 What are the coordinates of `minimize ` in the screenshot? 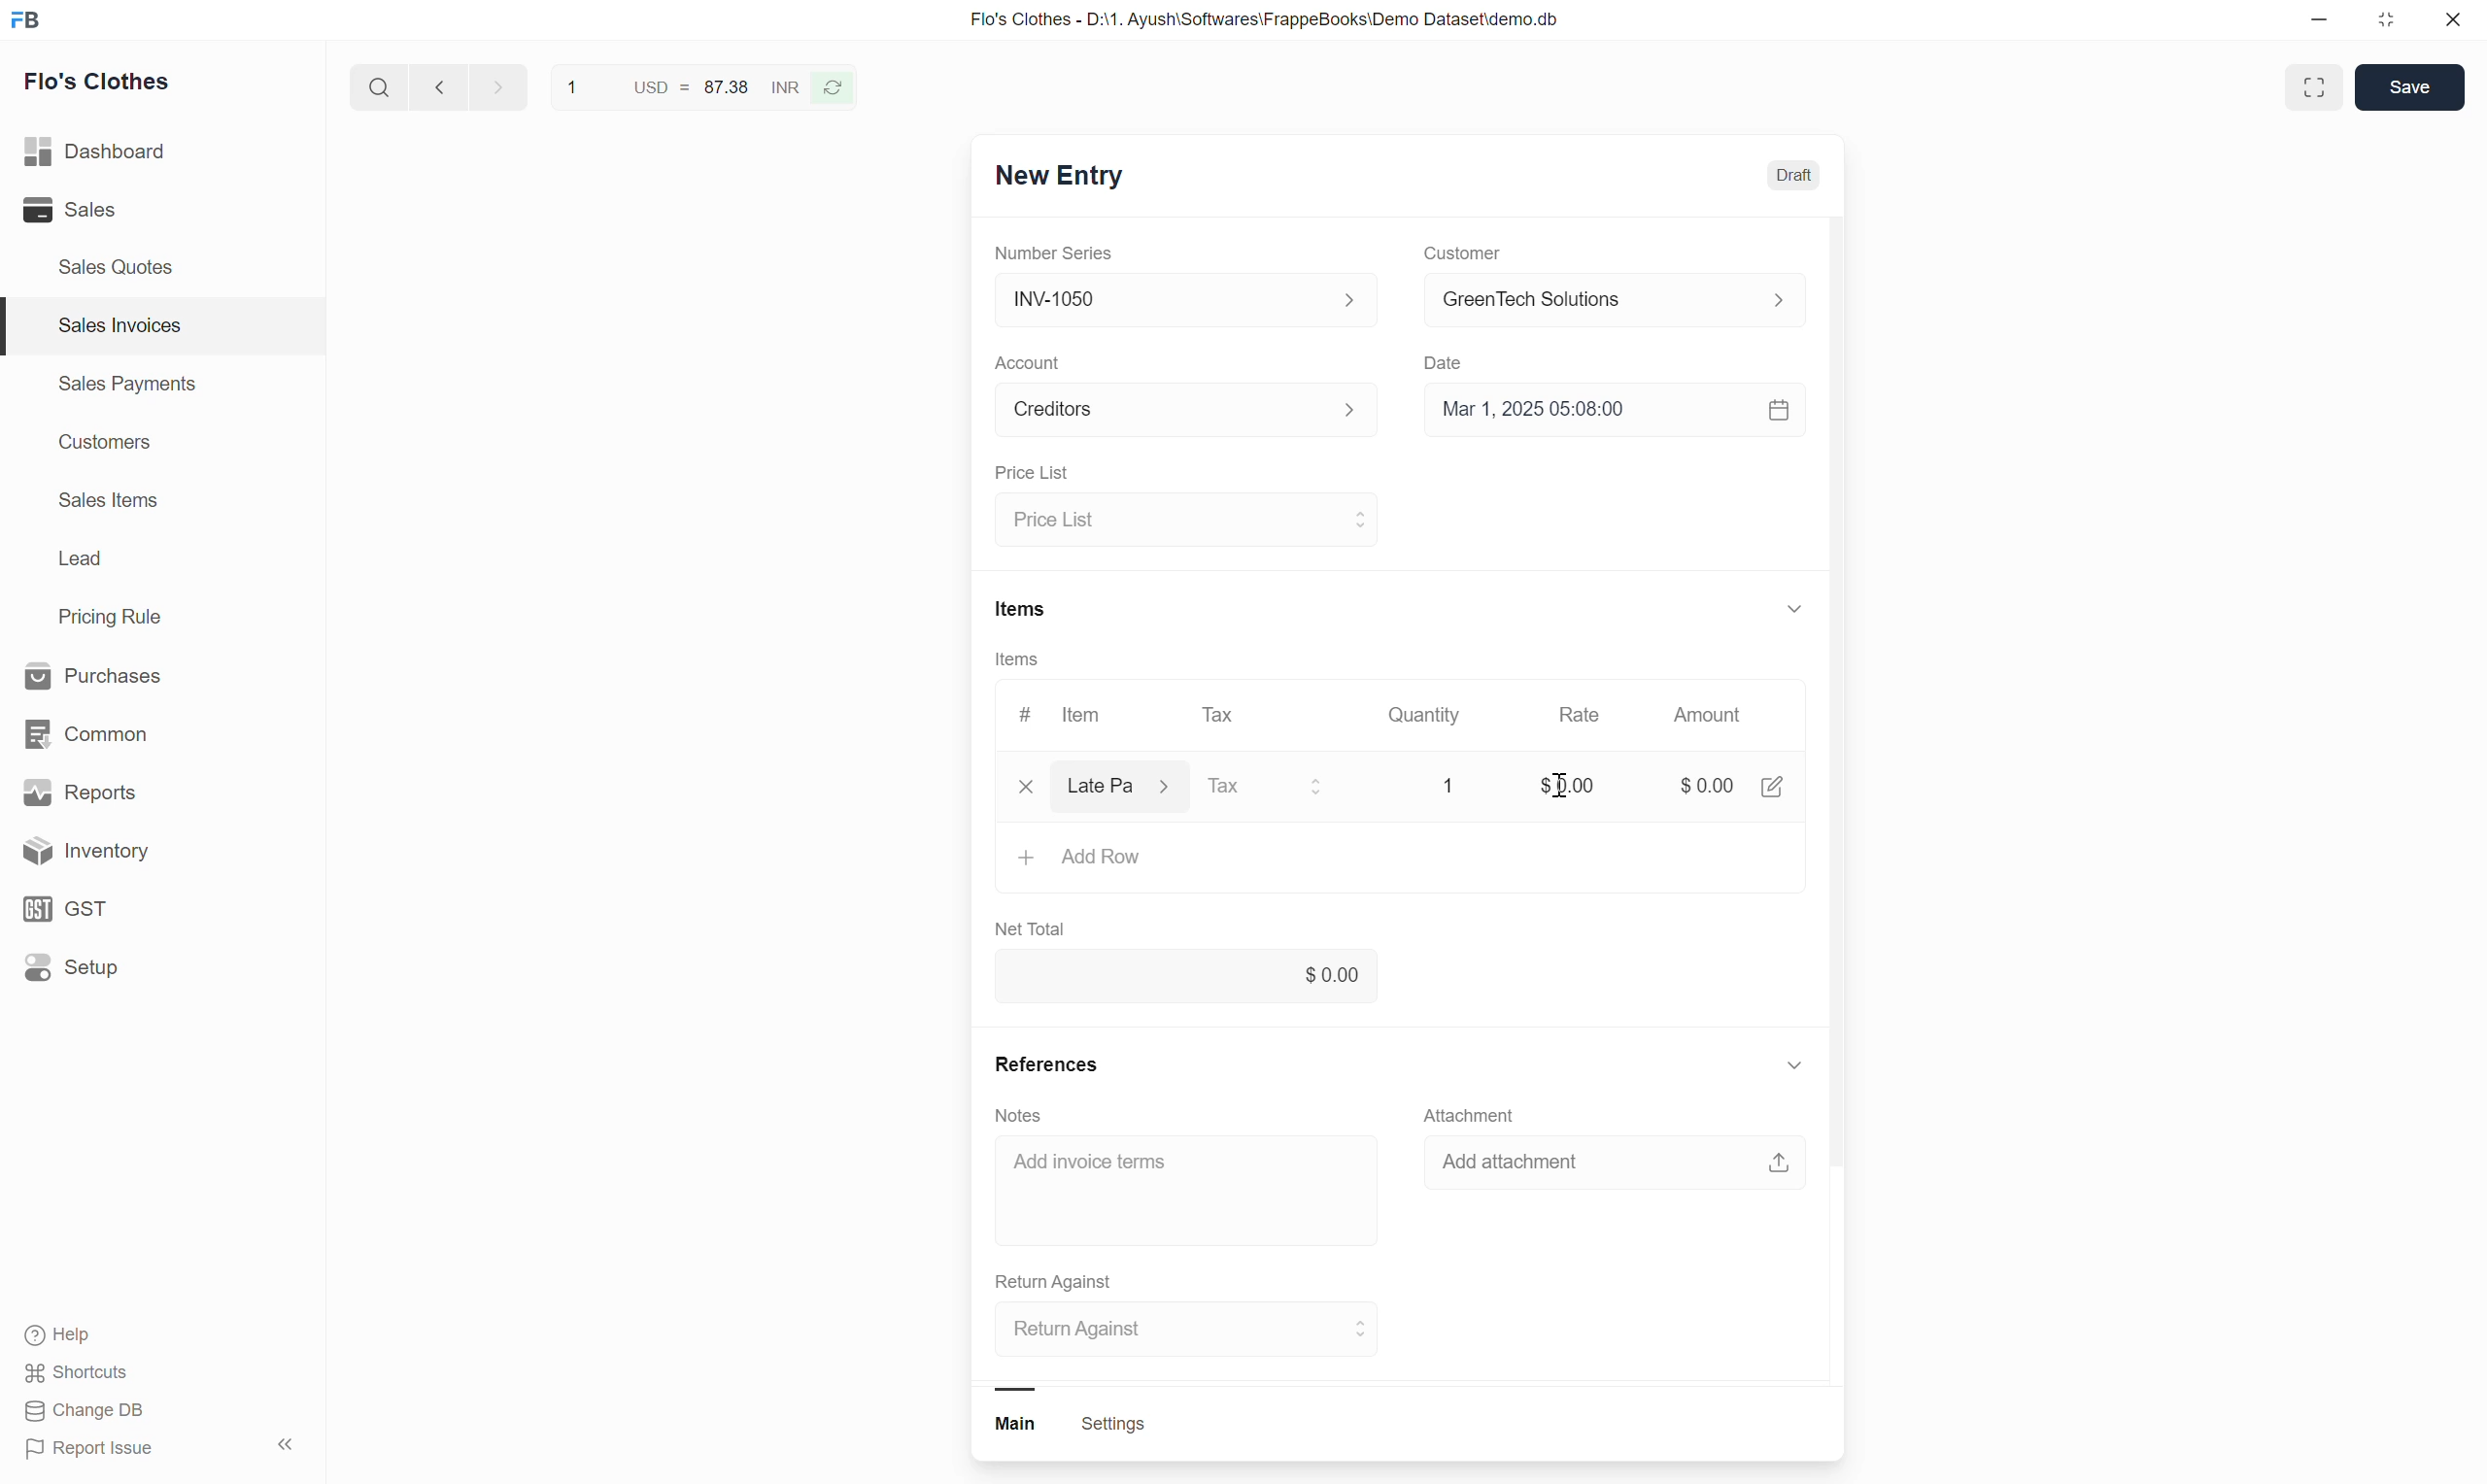 It's located at (2328, 22).